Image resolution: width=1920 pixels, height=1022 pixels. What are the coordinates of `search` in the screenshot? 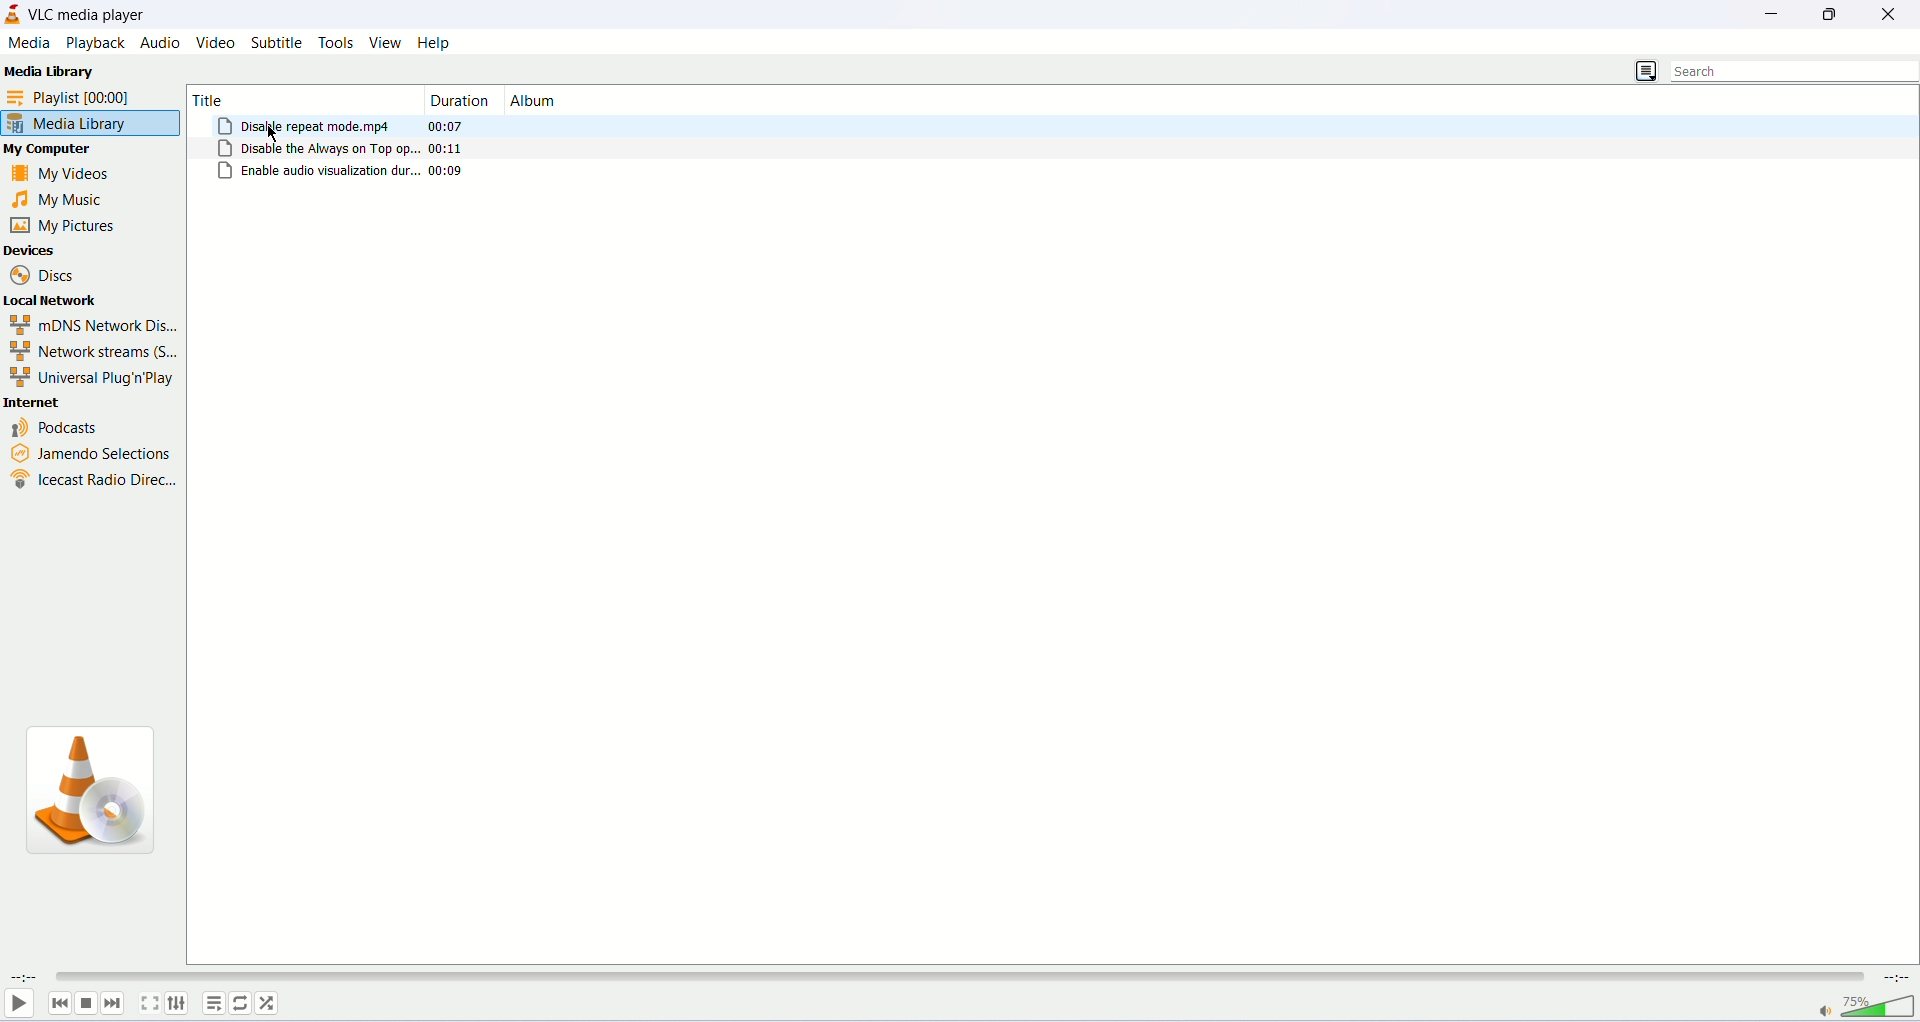 It's located at (1796, 71).